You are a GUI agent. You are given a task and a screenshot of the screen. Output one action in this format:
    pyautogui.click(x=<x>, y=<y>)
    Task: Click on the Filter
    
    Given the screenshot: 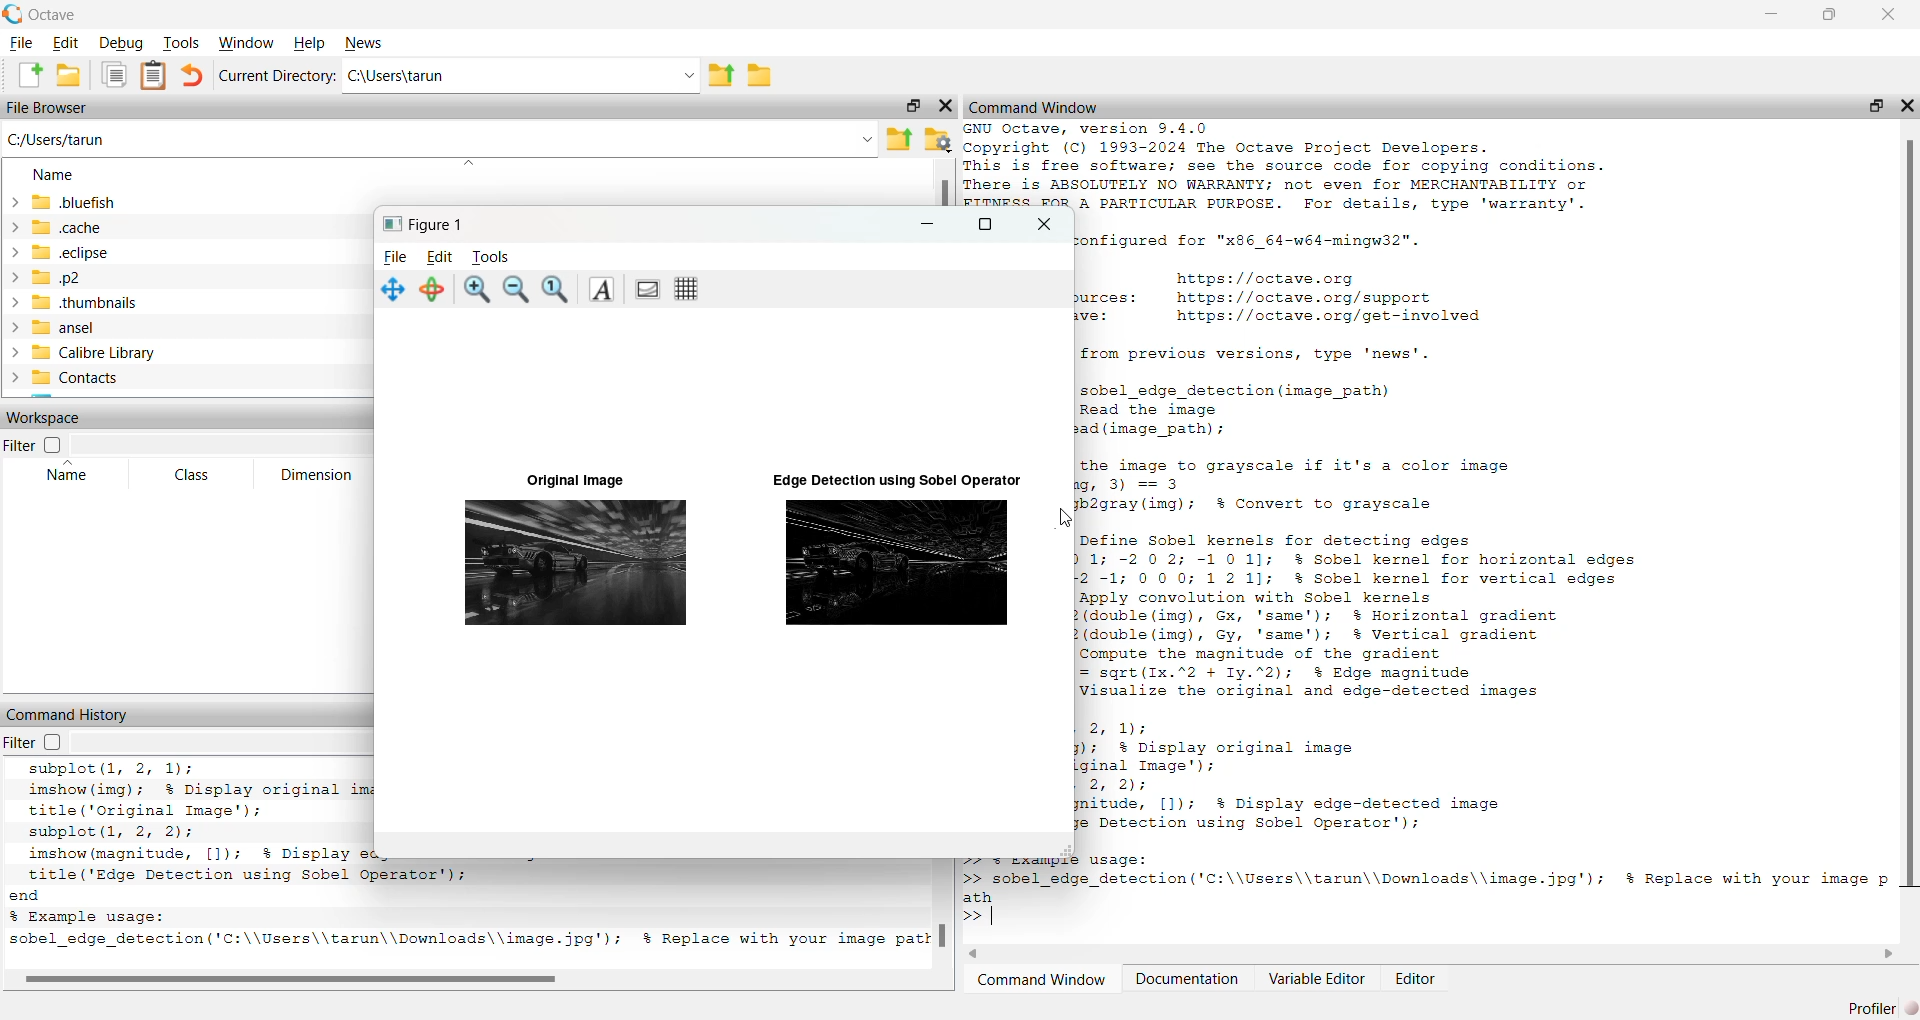 What is the action you would take?
    pyautogui.click(x=17, y=447)
    